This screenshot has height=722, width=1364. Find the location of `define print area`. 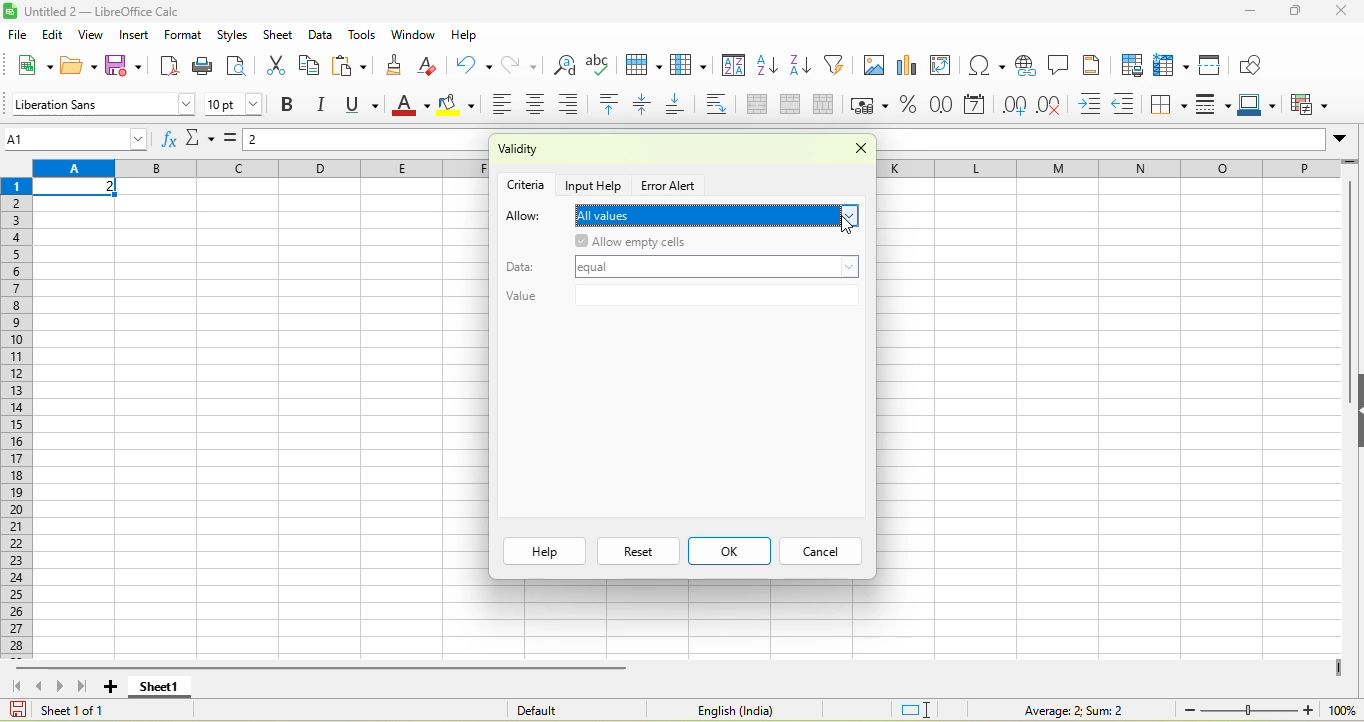

define print area is located at coordinates (1131, 65).